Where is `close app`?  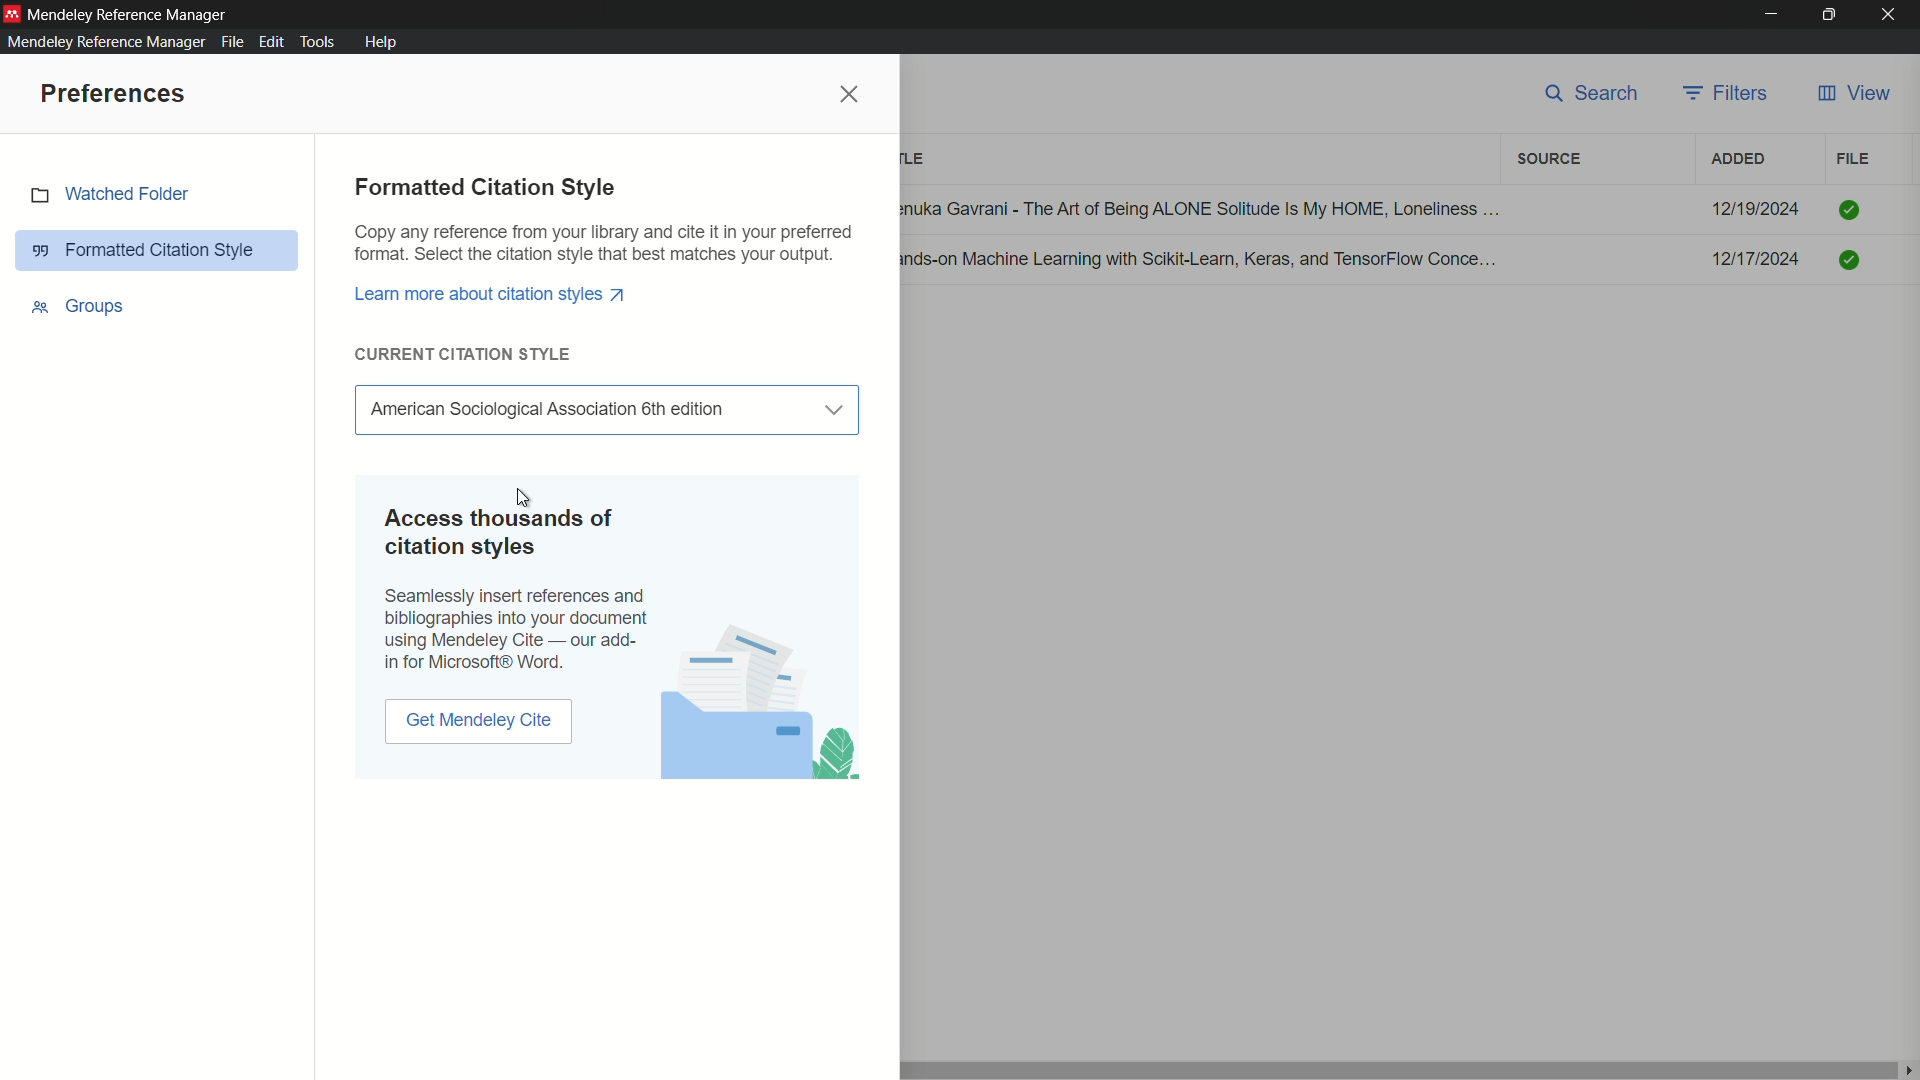 close app is located at coordinates (1894, 14).